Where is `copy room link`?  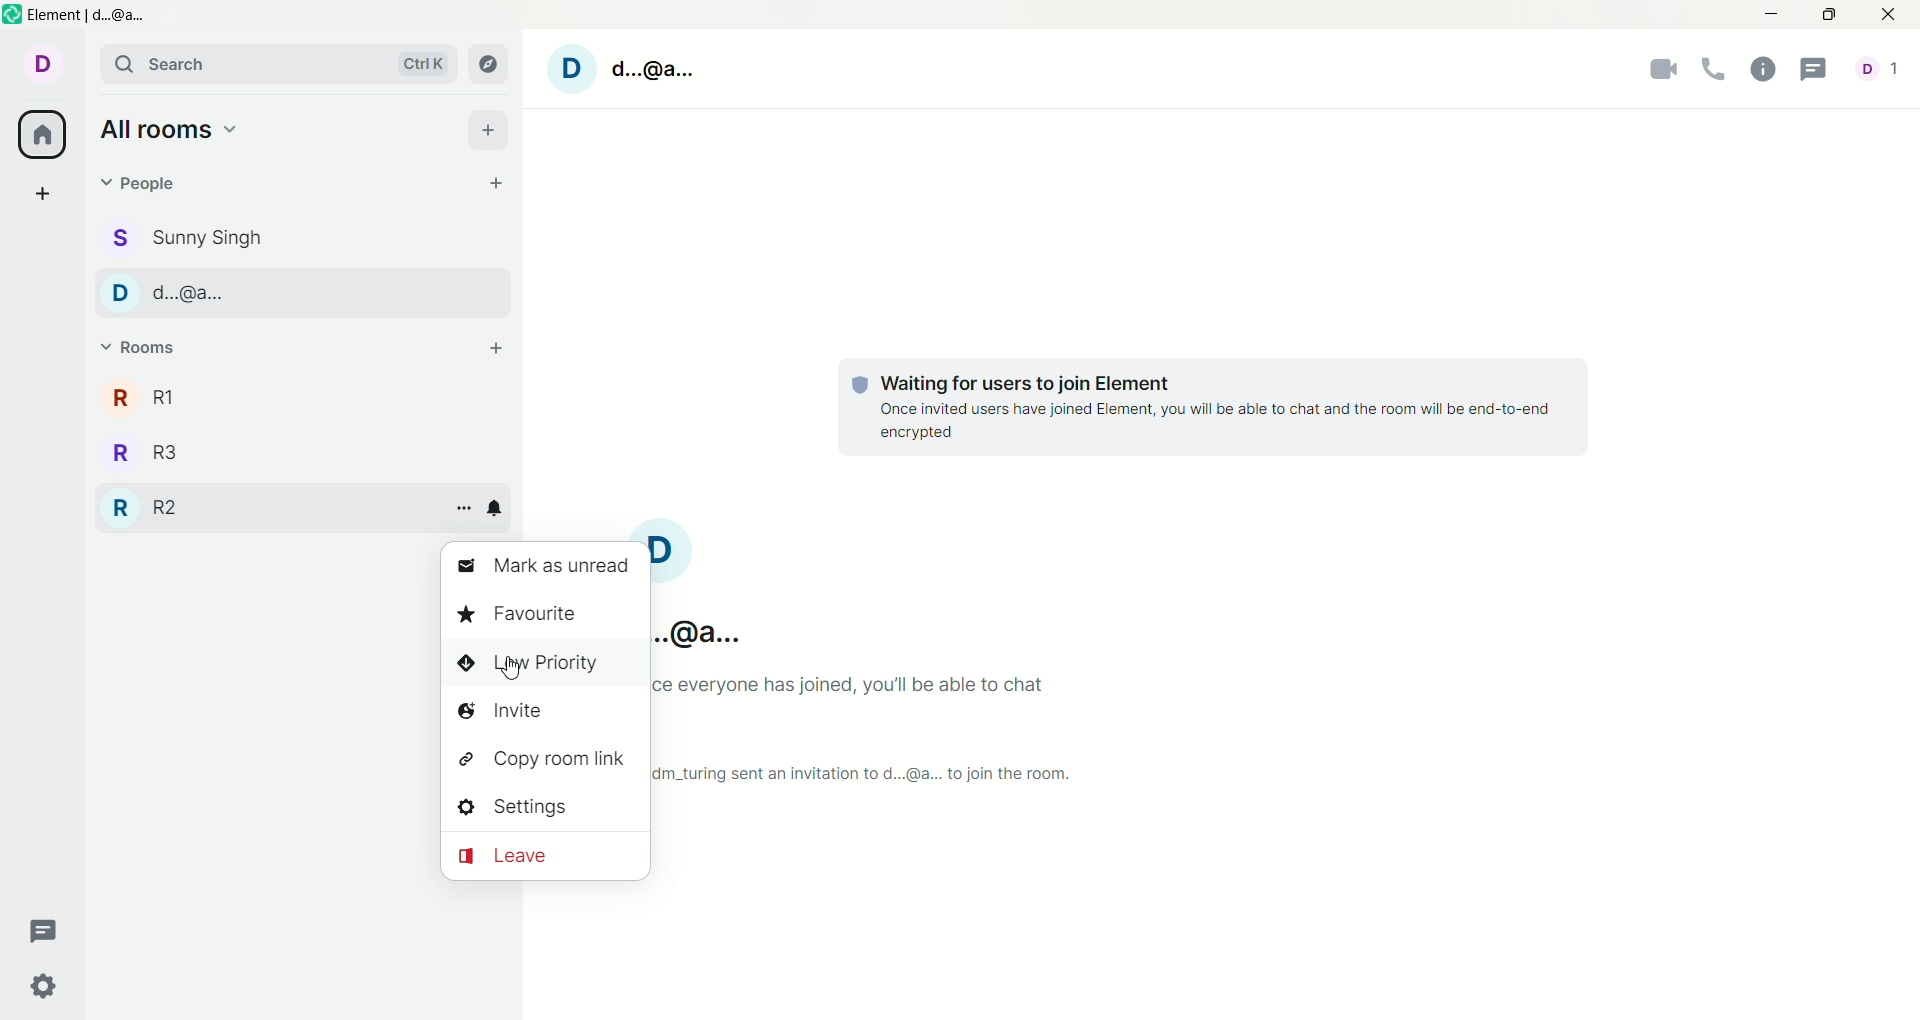 copy room link is located at coordinates (543, 763).